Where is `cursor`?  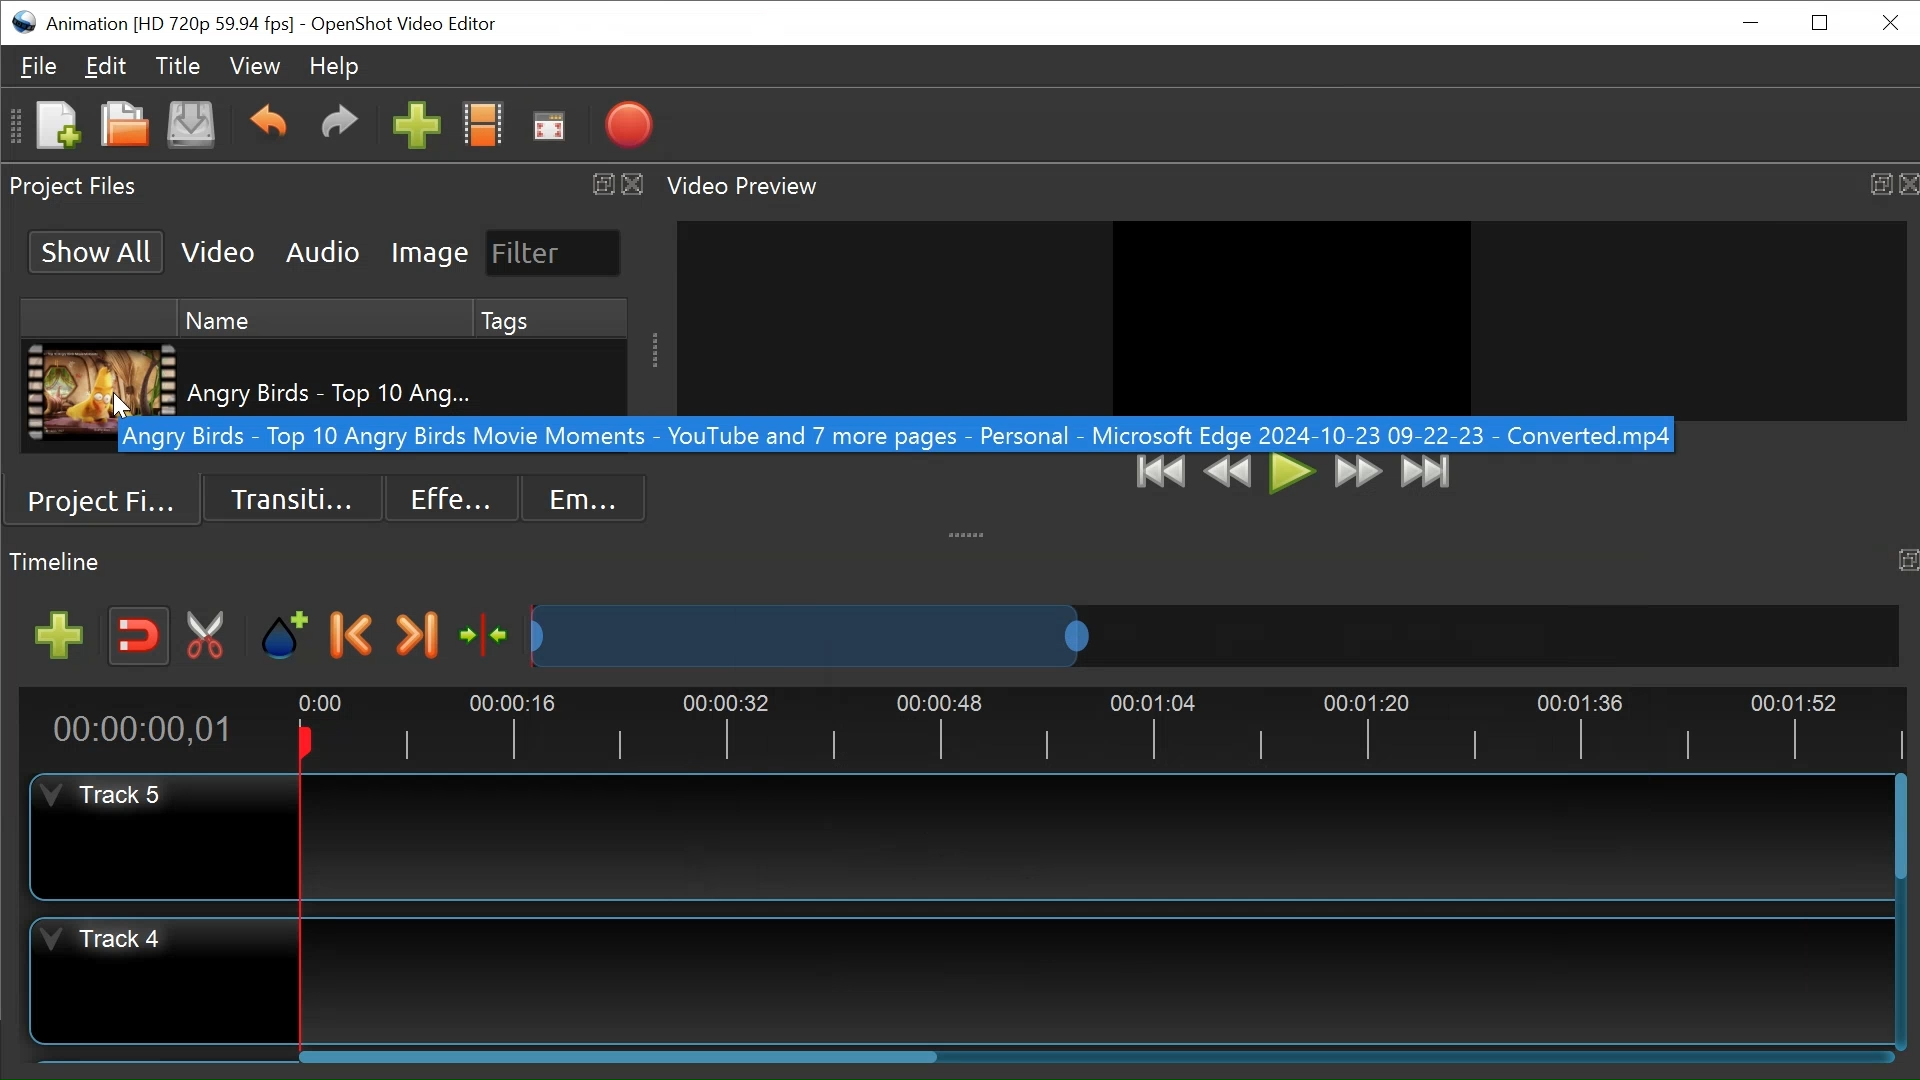 cursor is located at coordinates (121, 410).